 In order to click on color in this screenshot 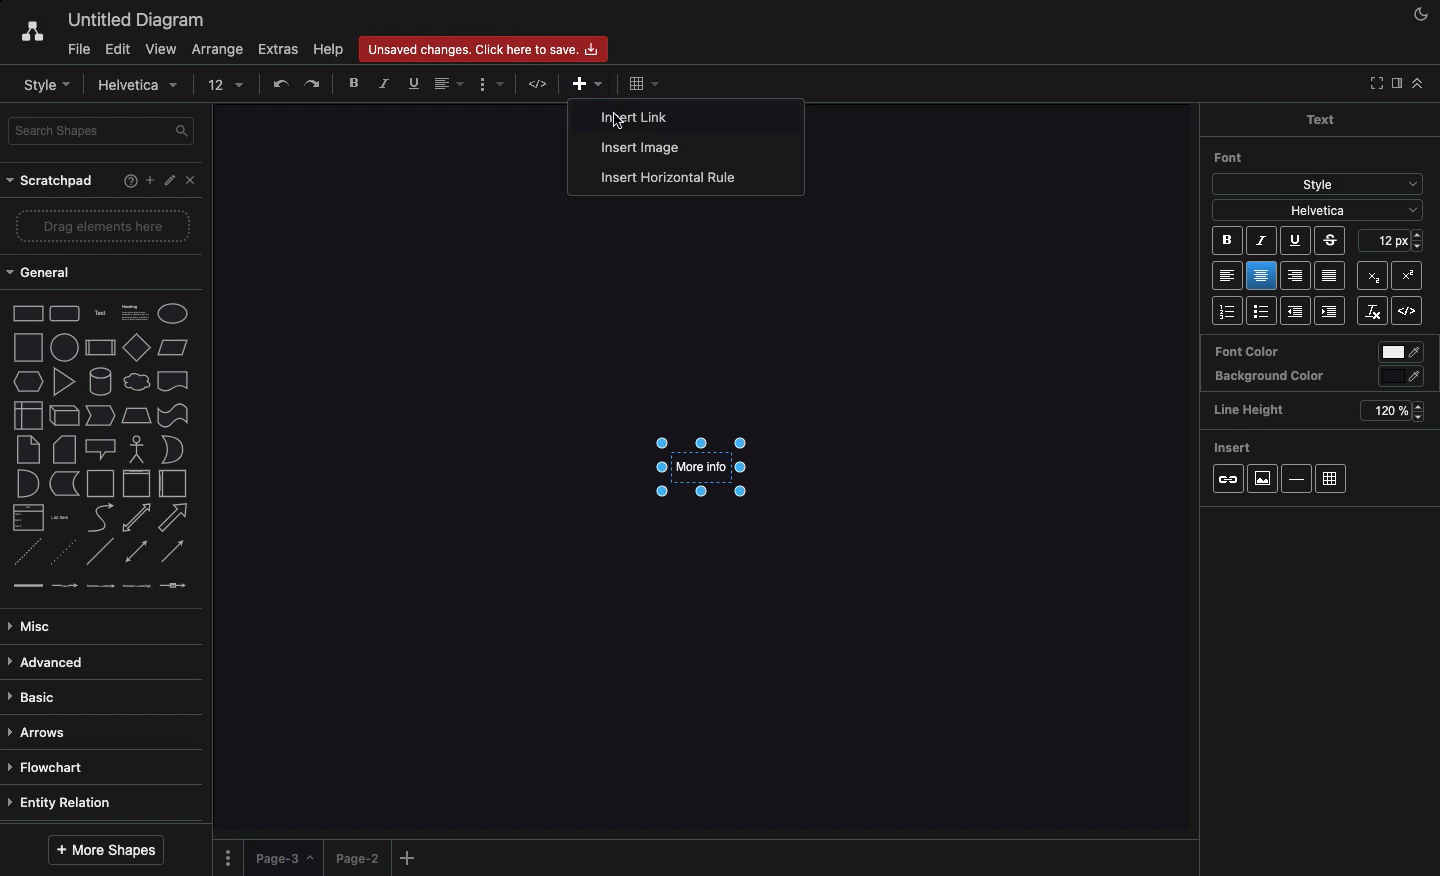, I will do `click(1403, 377)`.